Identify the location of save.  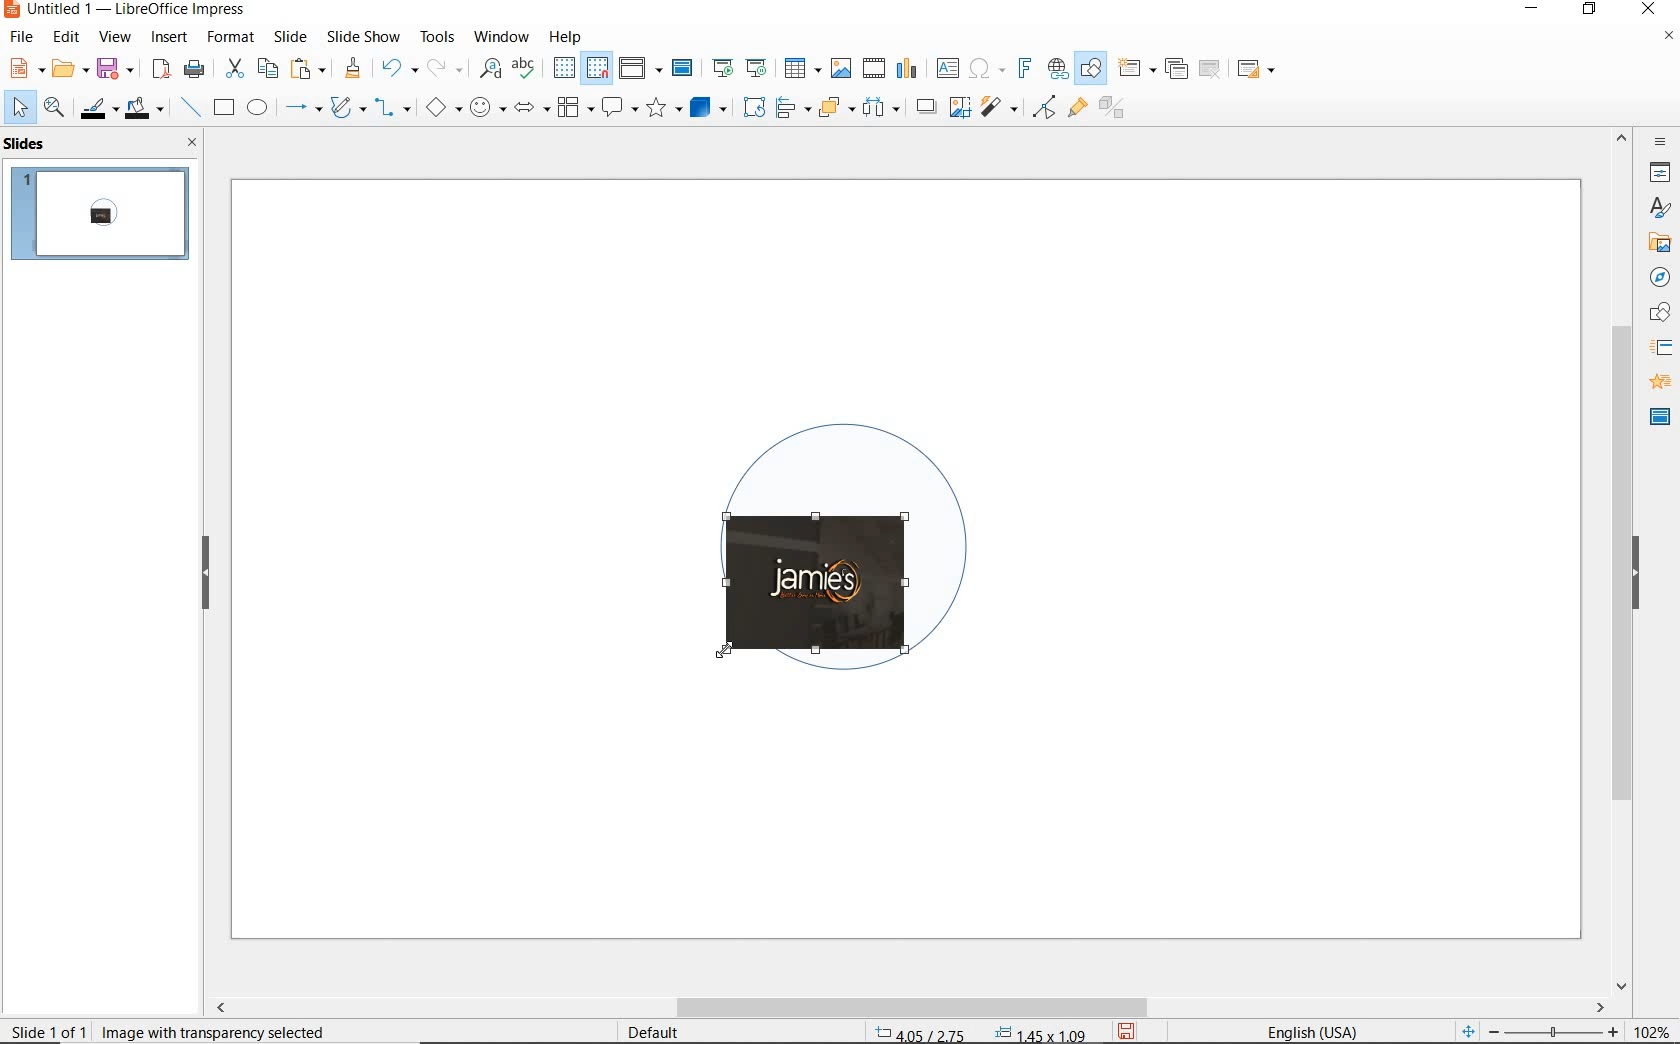
(115, 67).